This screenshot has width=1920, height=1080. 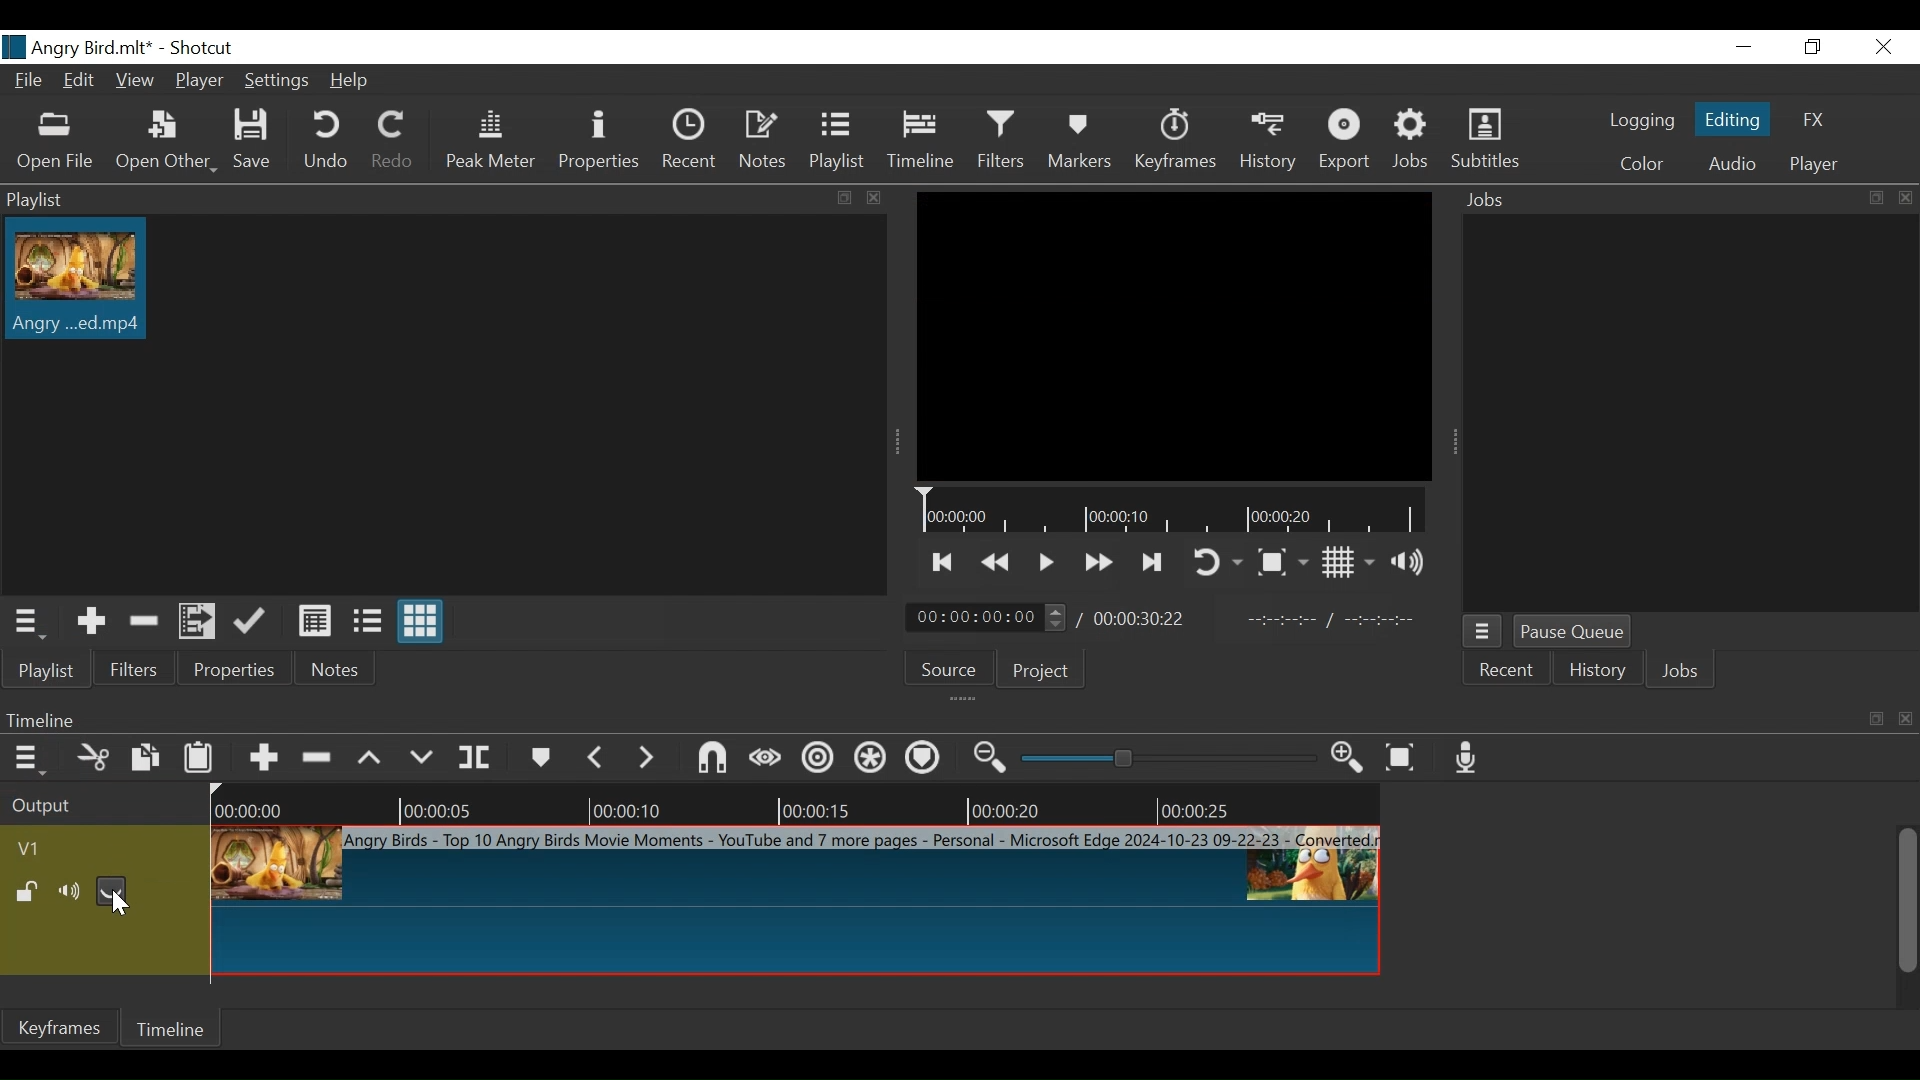 I want to click on View as files, so click(x=365, y=620).